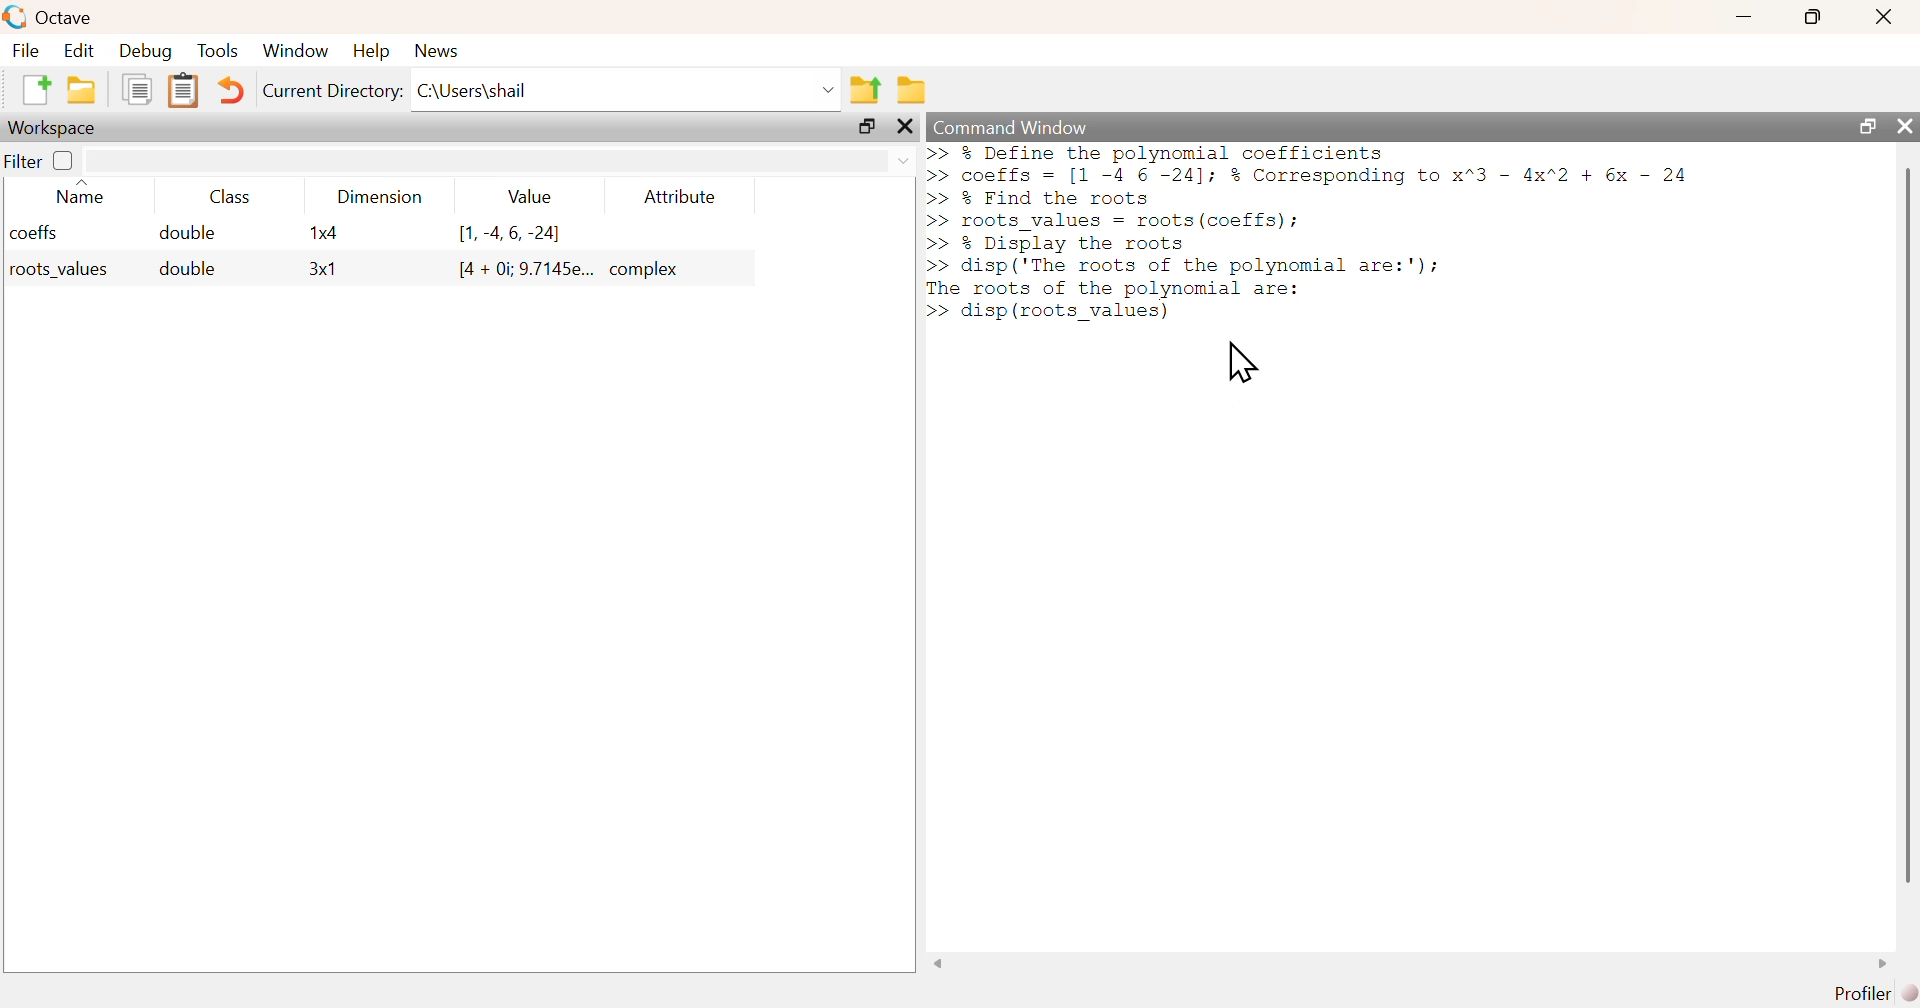 The image size is (1920, 1008). What do you see at coordinates (35, 233) in the screenshot?
I see `coeffs` at bounding box center [35, 233].